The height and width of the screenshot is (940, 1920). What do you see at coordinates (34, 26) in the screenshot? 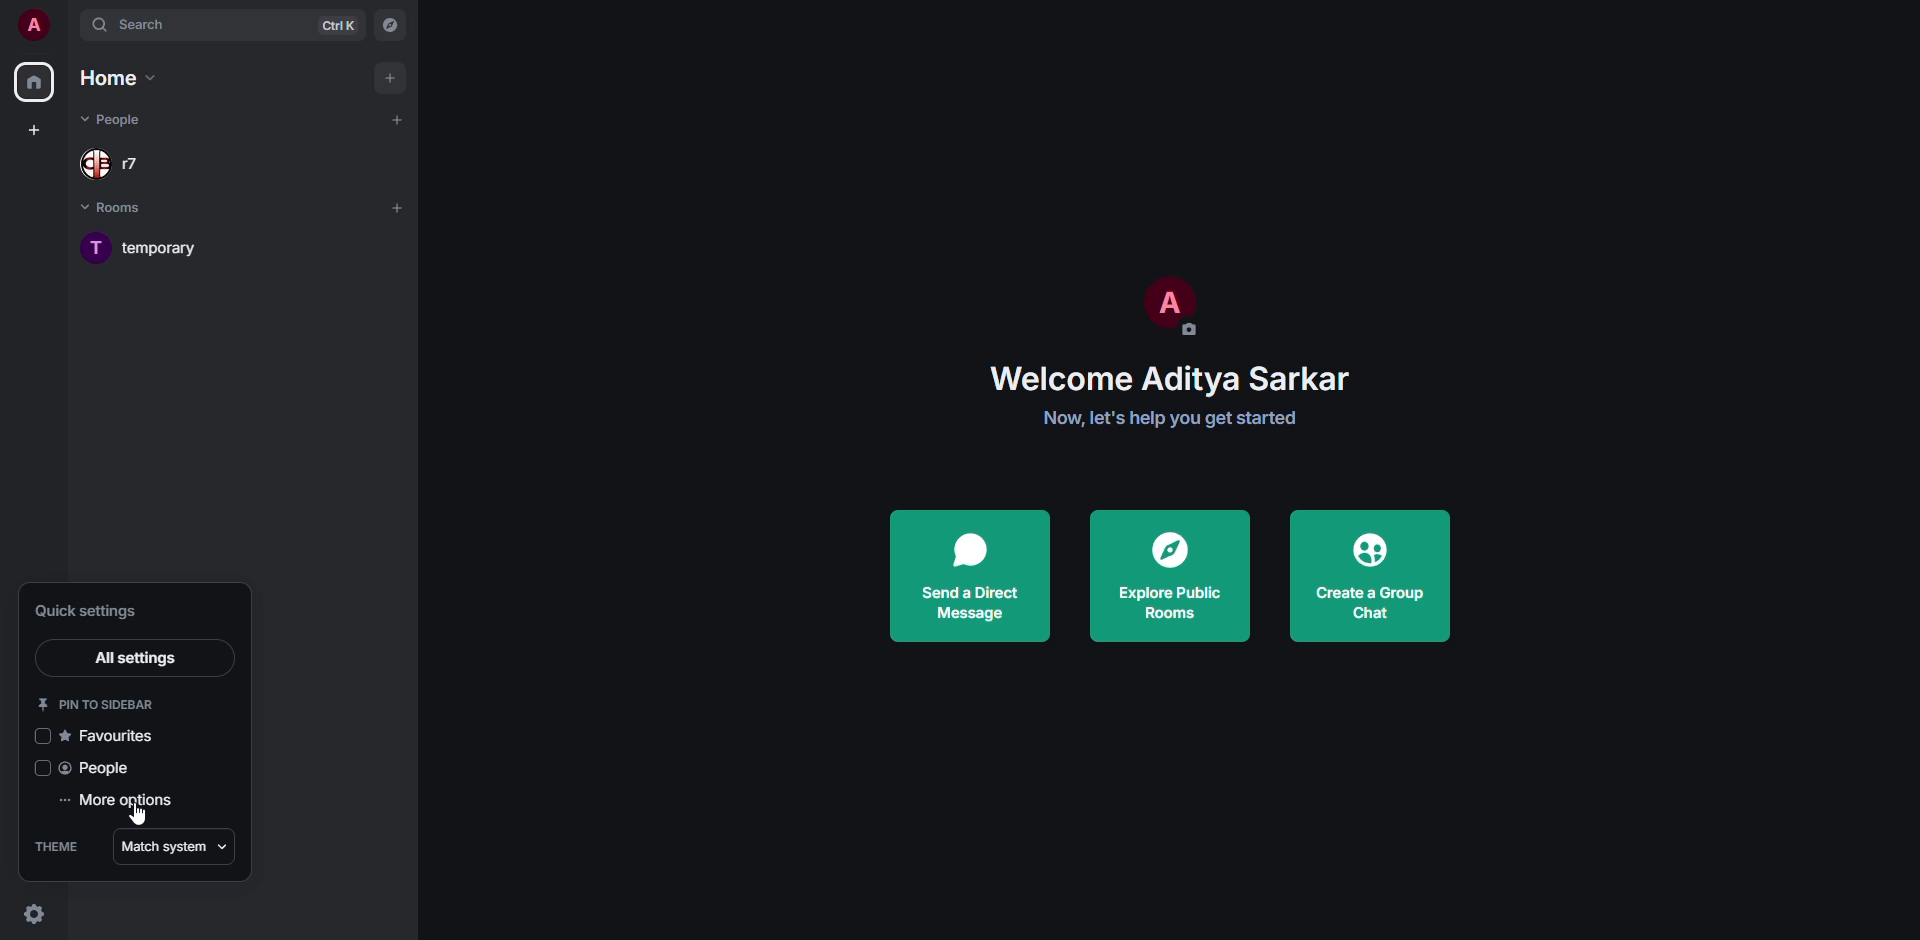
I see `profile` at bounding box center [34, 26].